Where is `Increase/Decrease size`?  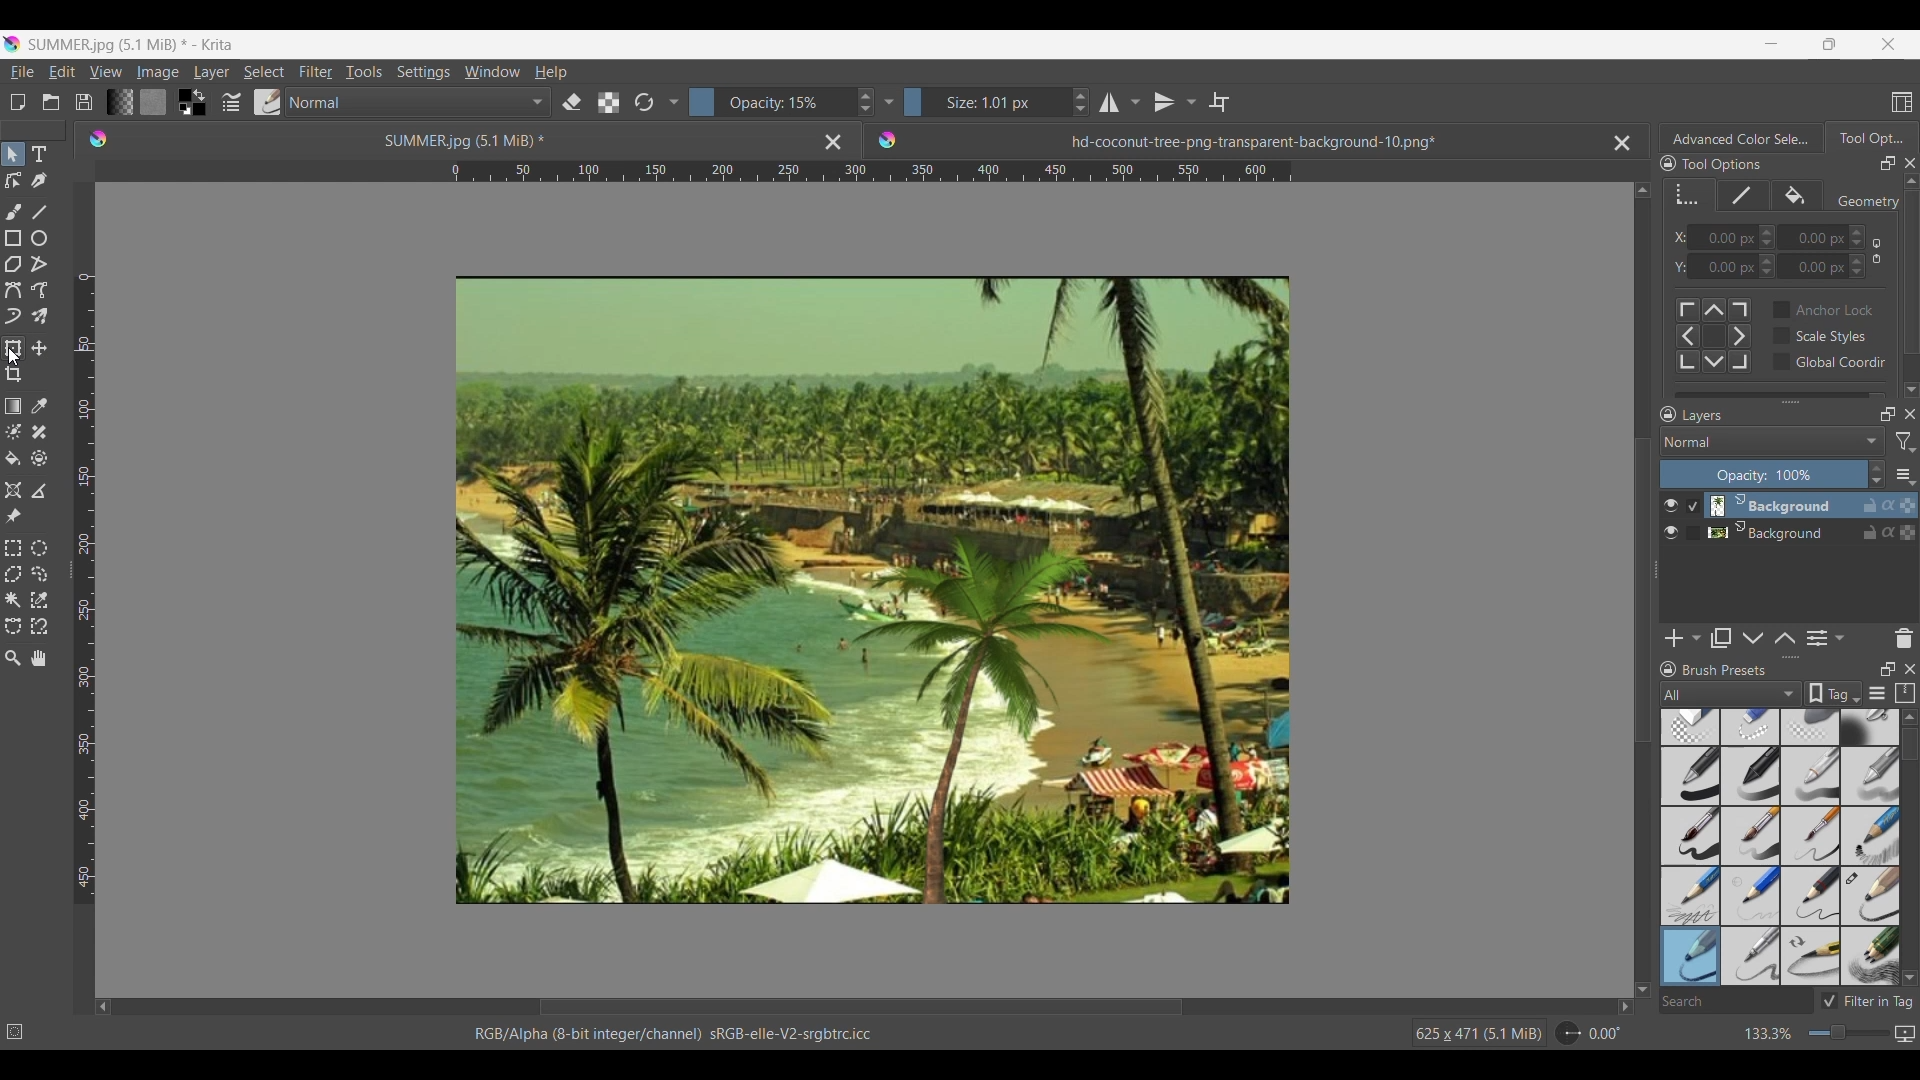 Increase/Decrease size is located at coordinates (997, 102).